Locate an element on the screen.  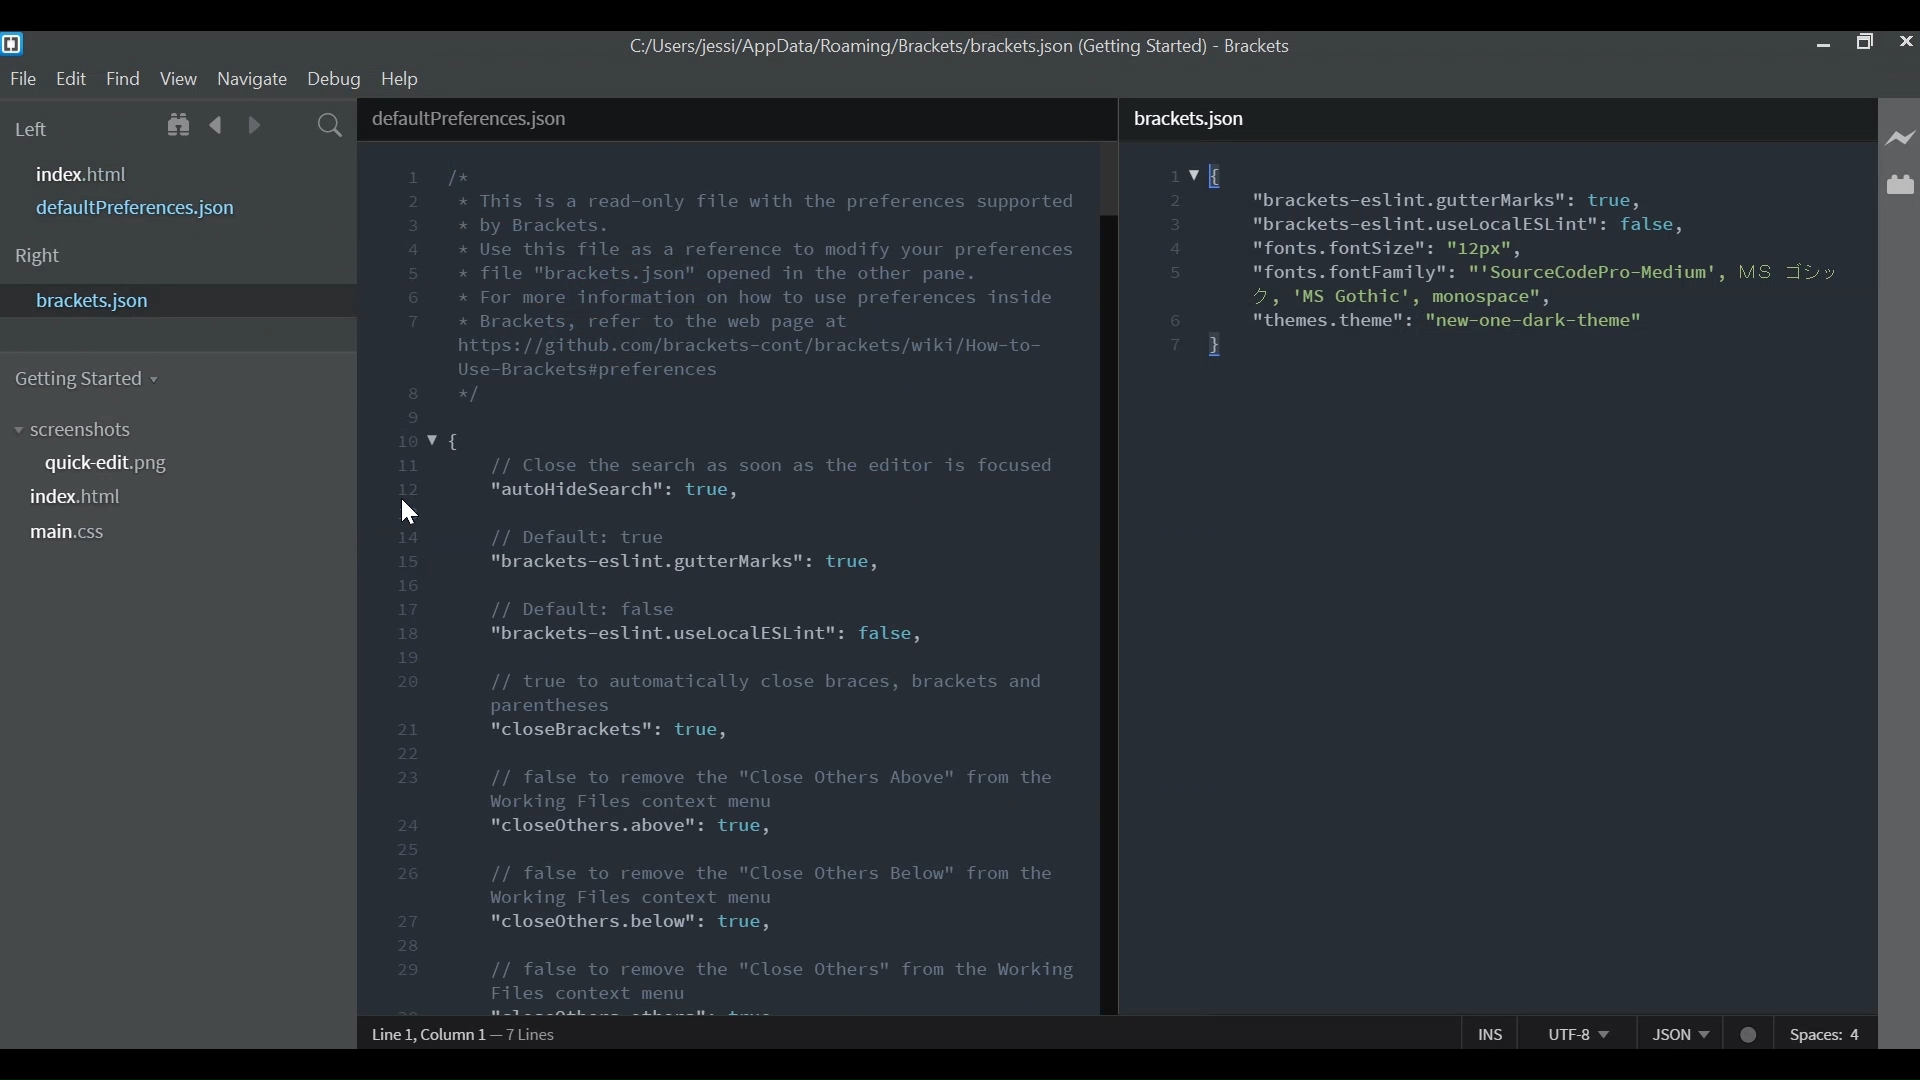
Insert is located at coordinates (1489, 1032).